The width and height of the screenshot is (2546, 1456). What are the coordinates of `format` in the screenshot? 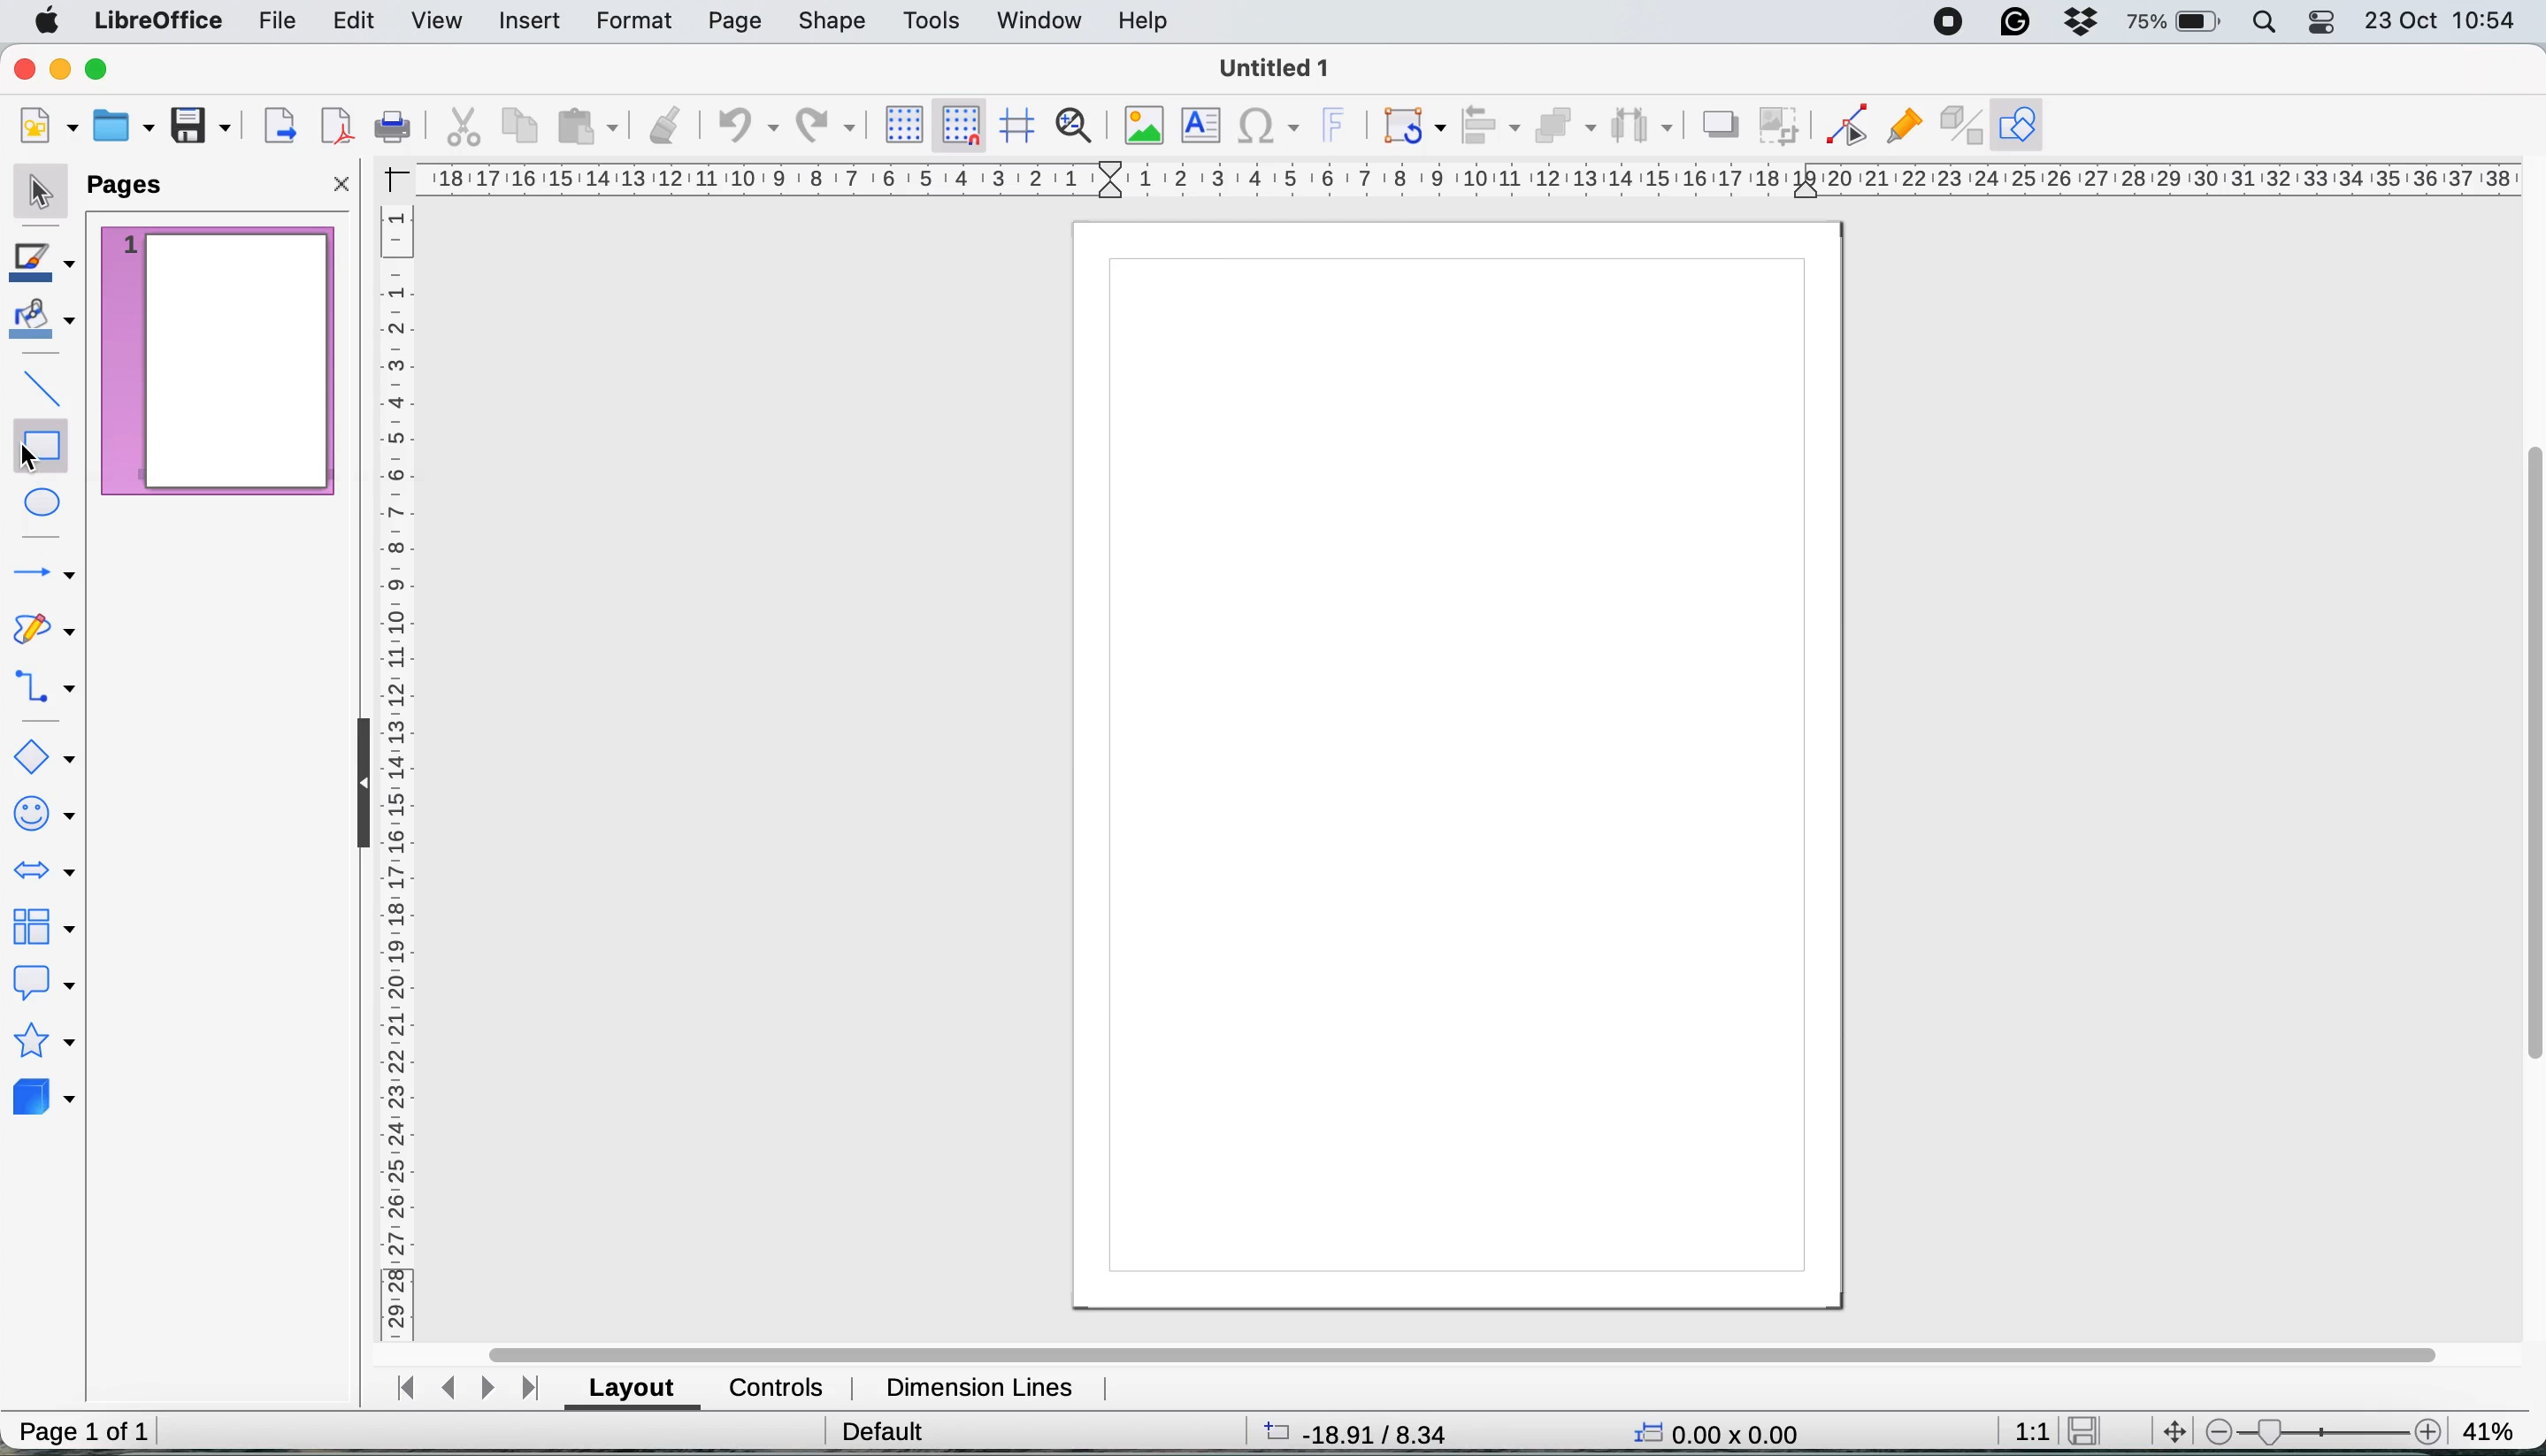 It's located at (632, 18).